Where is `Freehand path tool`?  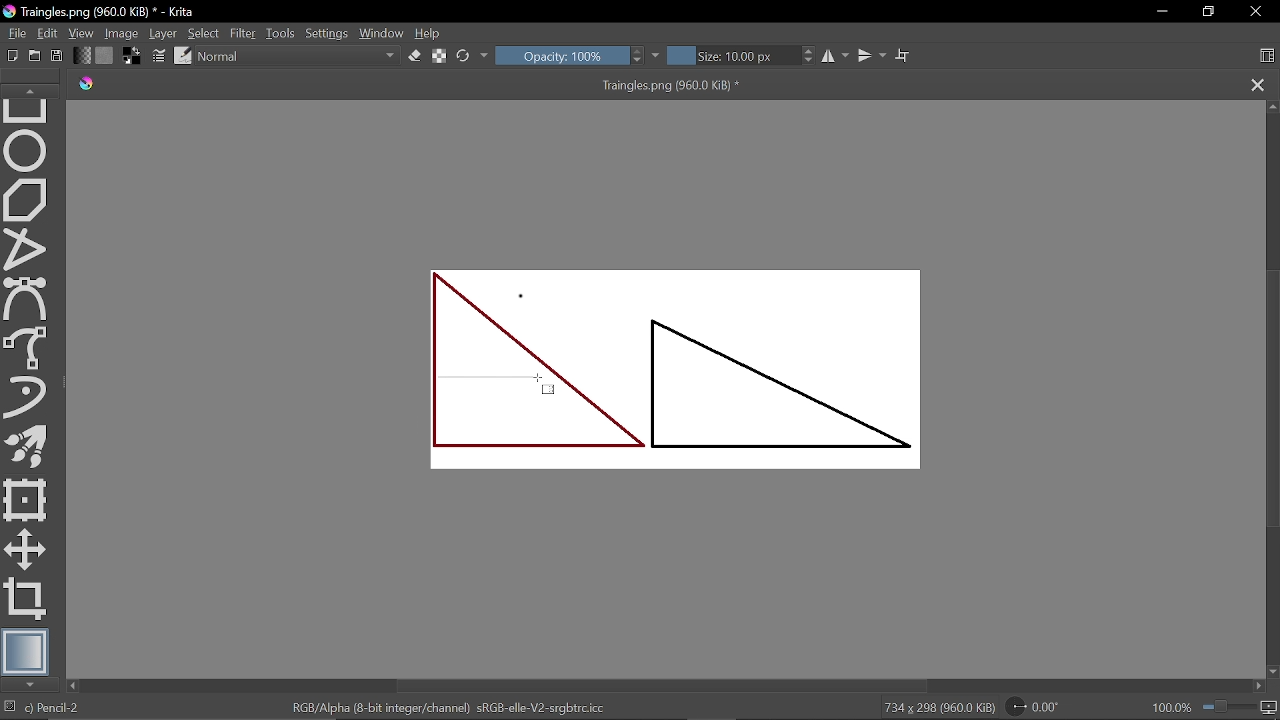
Freehand path tool is located at coordinates (29, 348).